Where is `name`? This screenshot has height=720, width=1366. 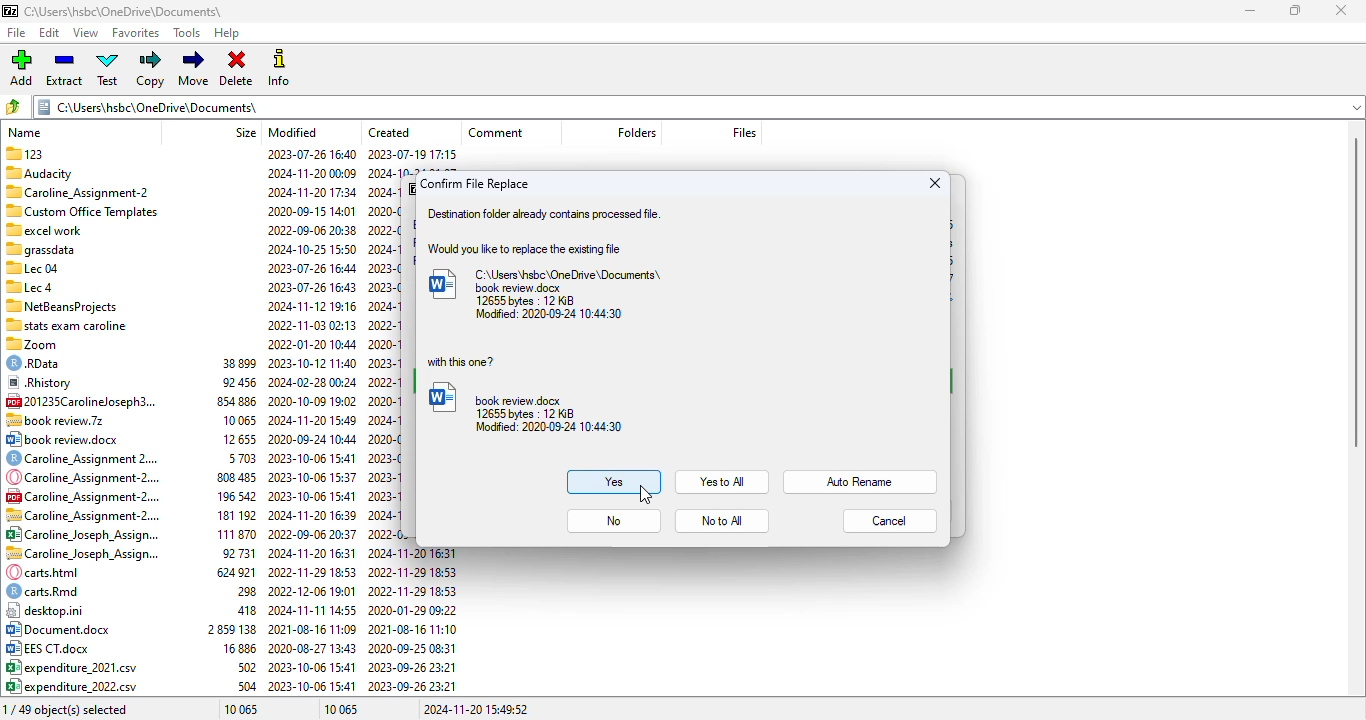 name is located at coordinates (26, 129).